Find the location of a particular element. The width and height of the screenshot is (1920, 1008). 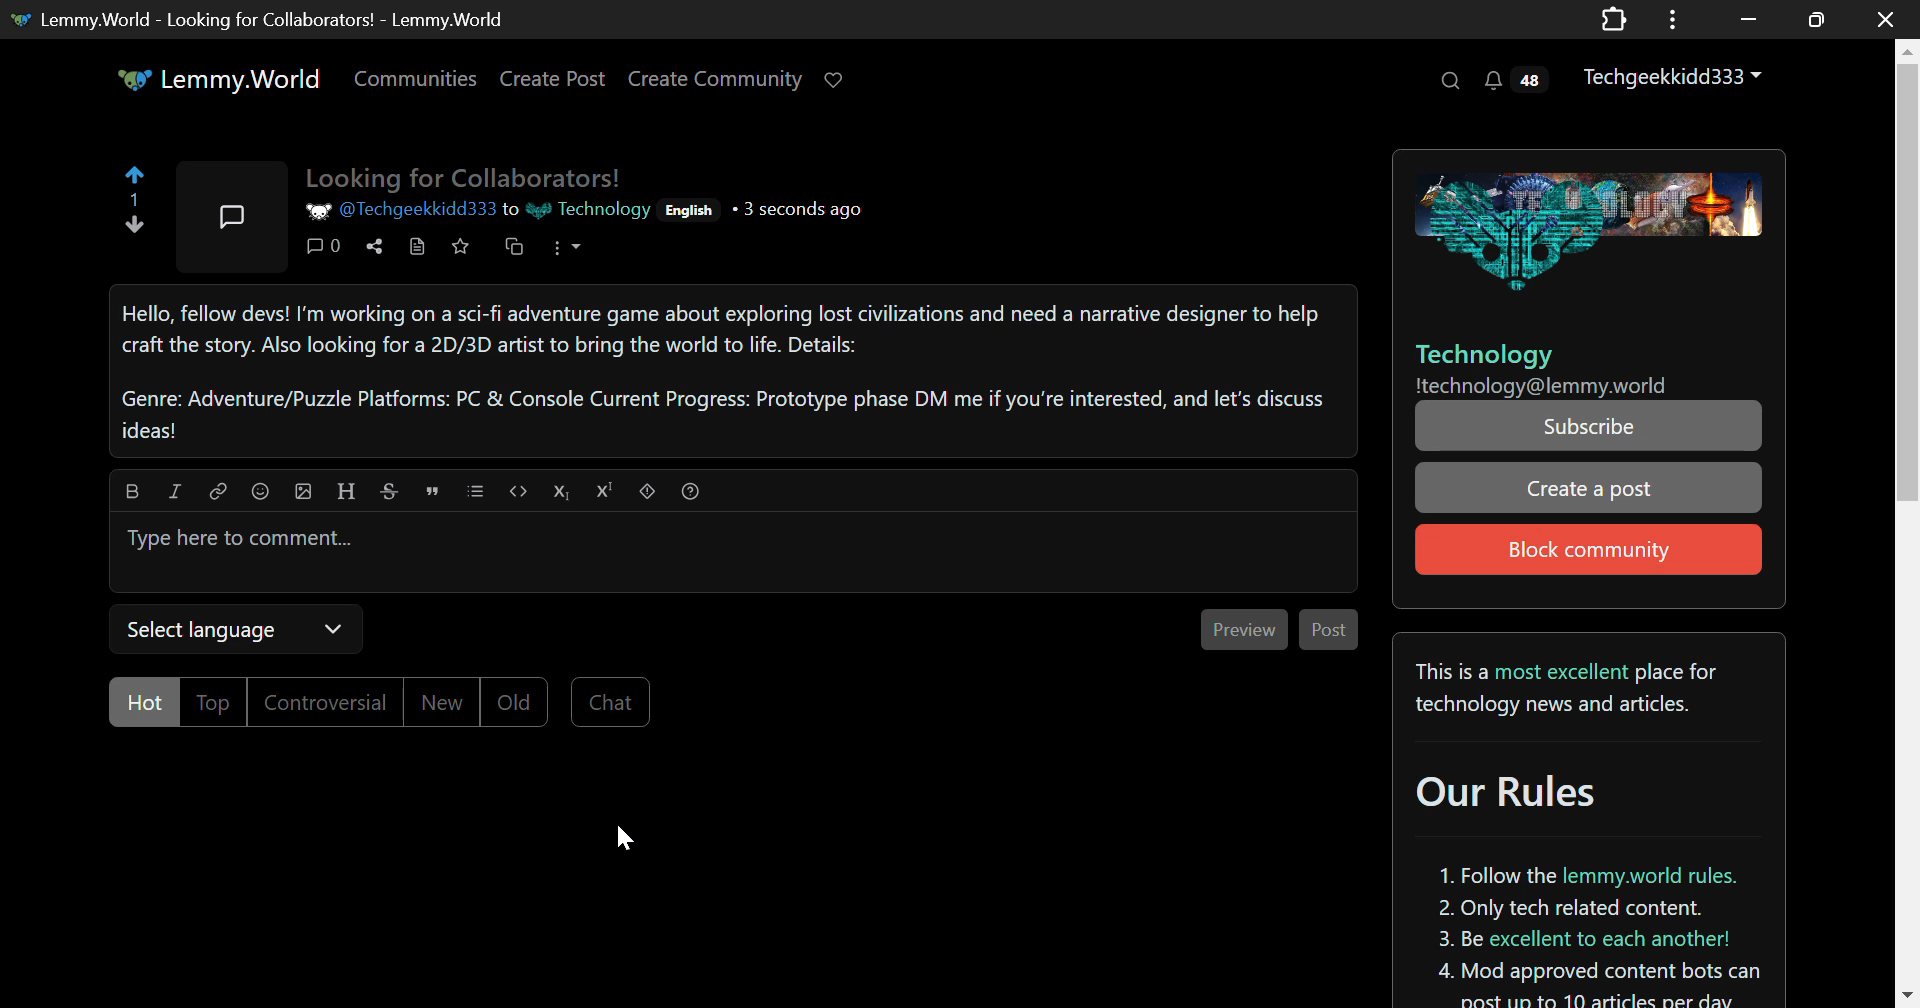

Top is located at coordinates (215, 703).